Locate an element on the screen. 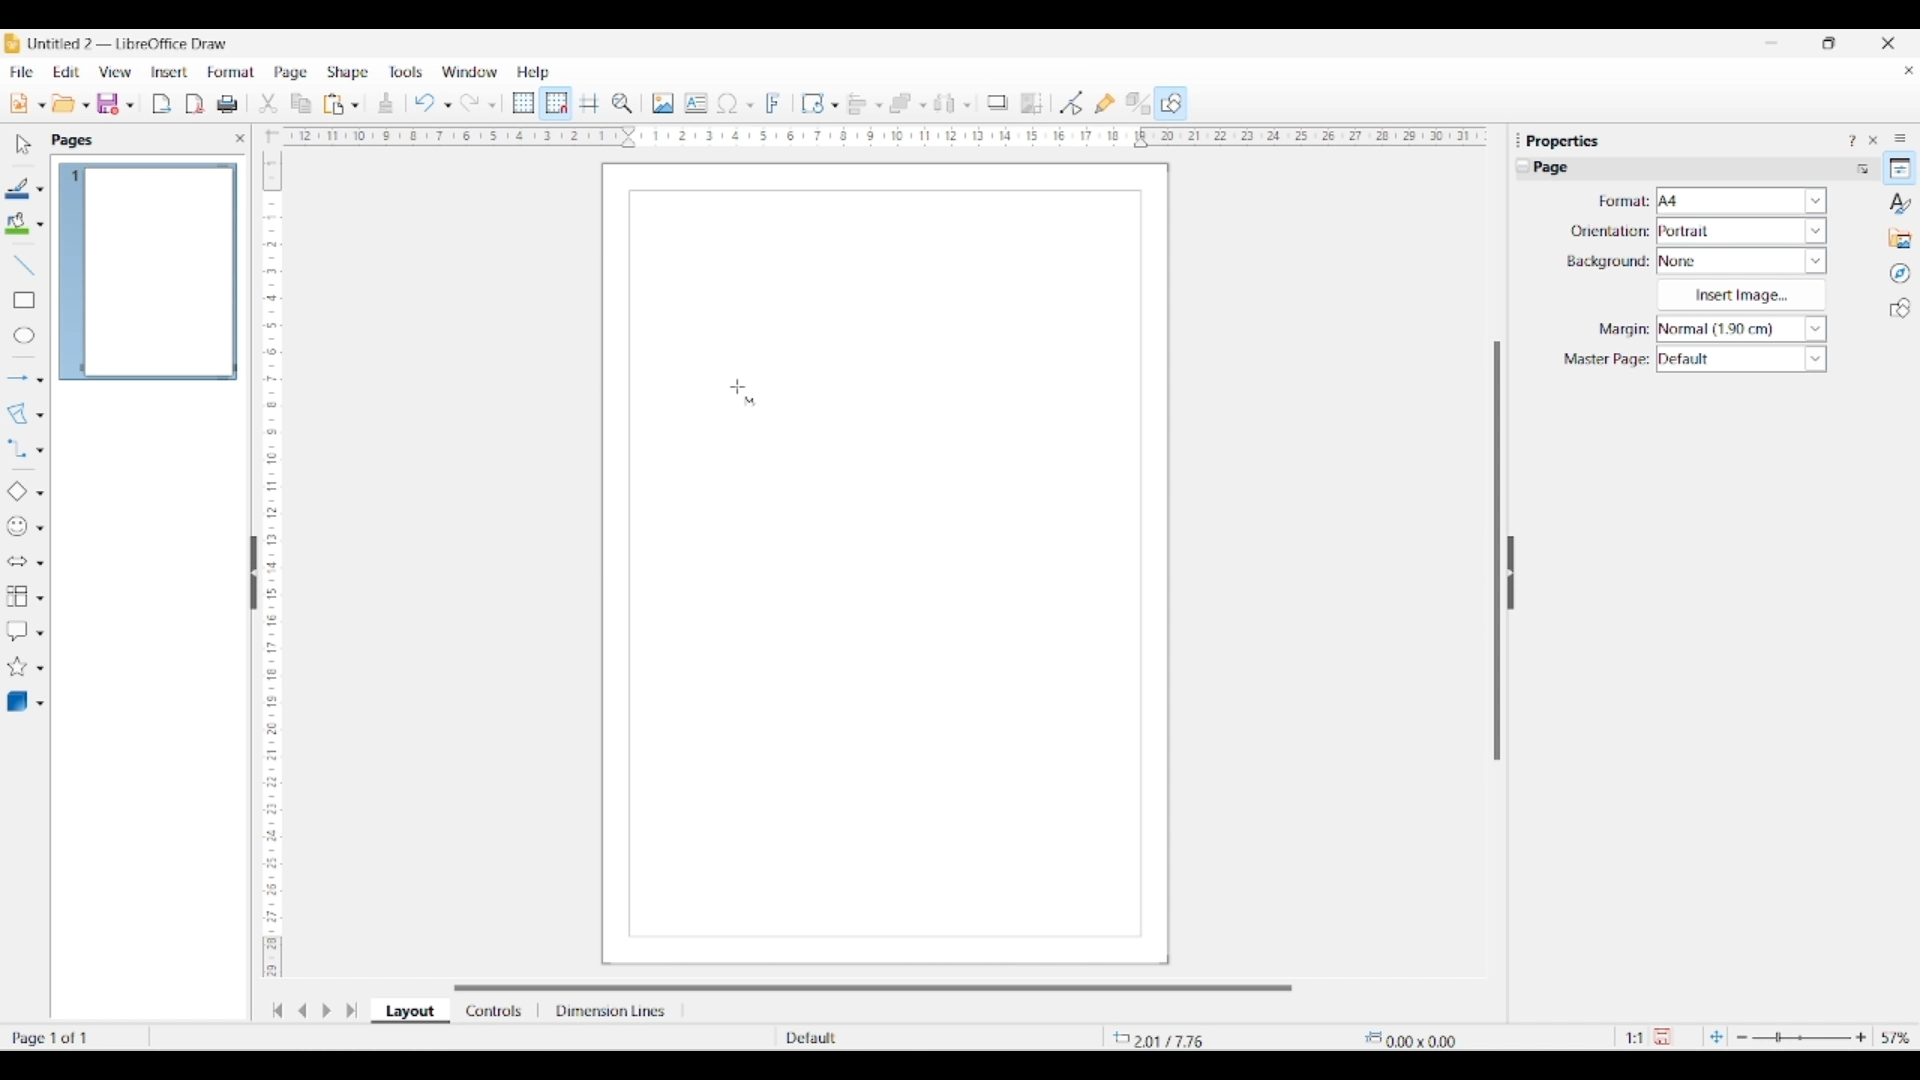  Sidebar settings is located at coordinates (1900, 137).